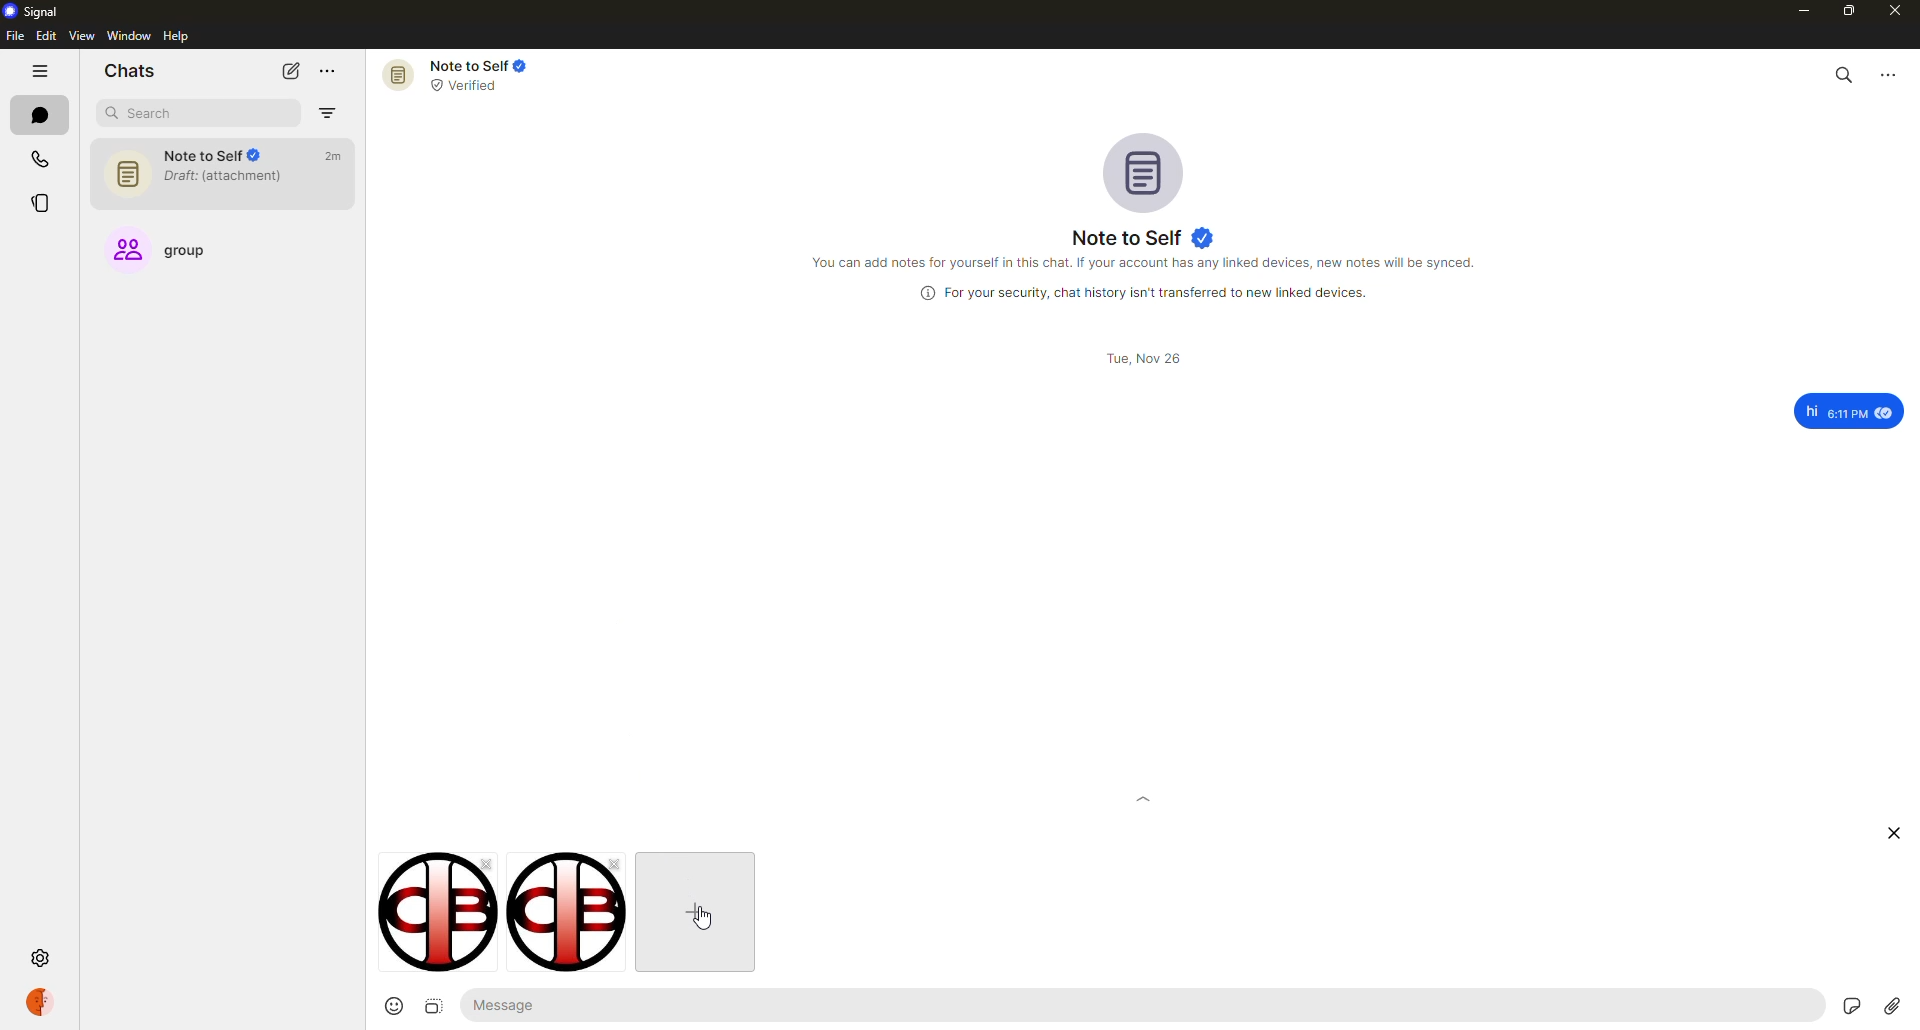  Describe the element at coordinates (330, 71) in the screenshot. I see `more` at that location.